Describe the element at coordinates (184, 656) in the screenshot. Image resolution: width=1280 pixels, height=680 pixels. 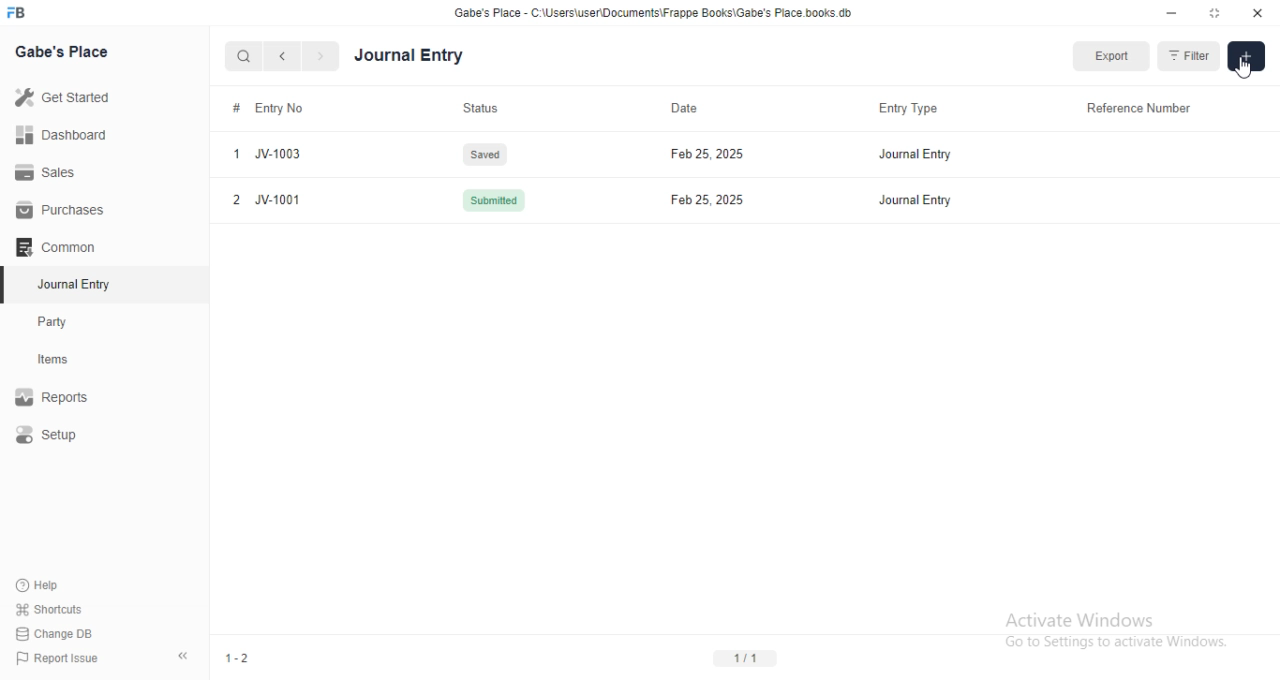
I see `Collapse` at that location.